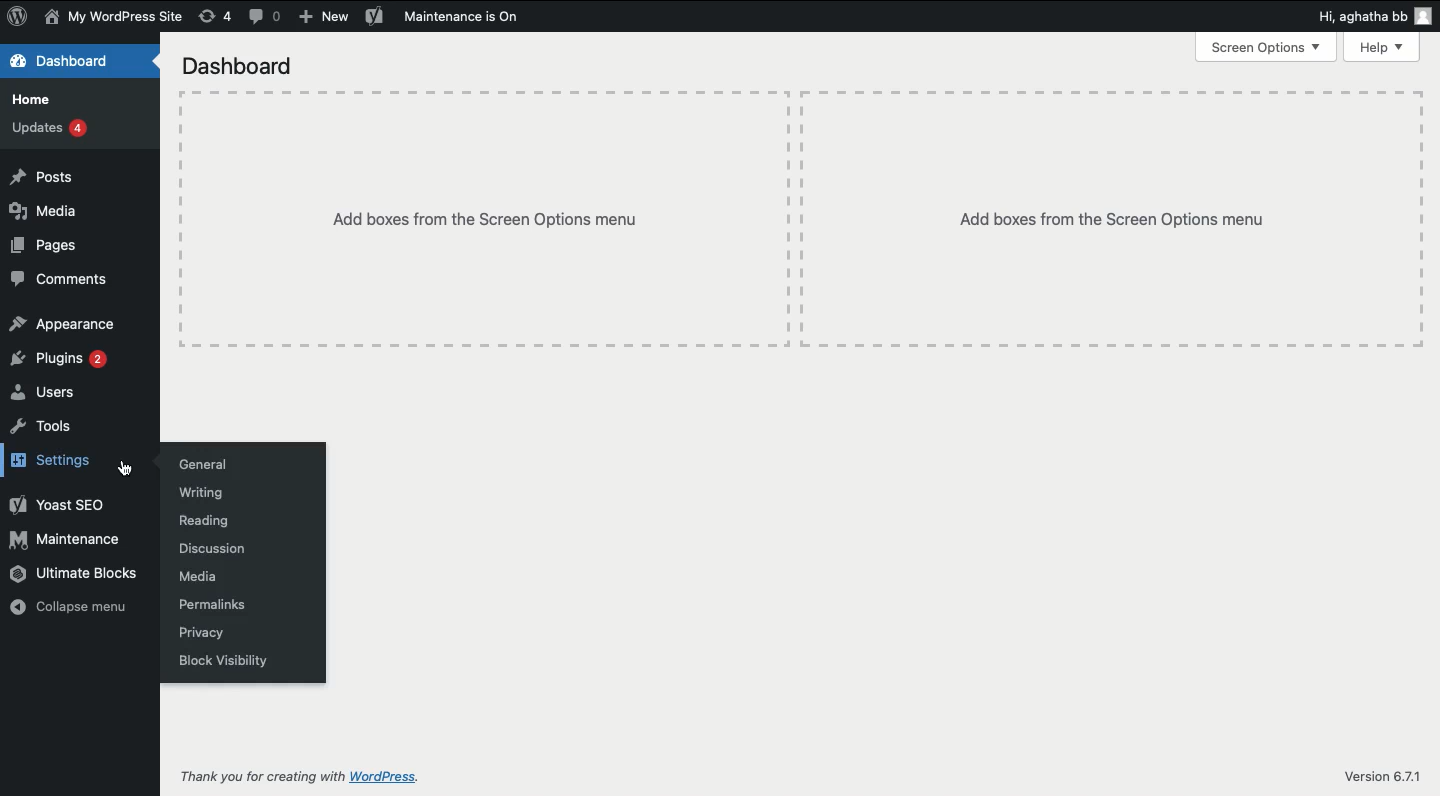 Image resolution: width=1440 pixels, height=796 pixels. What do you see at coordinates (53, 129) in the screenshot?
I see `updates` at bounding box center [53, 129].